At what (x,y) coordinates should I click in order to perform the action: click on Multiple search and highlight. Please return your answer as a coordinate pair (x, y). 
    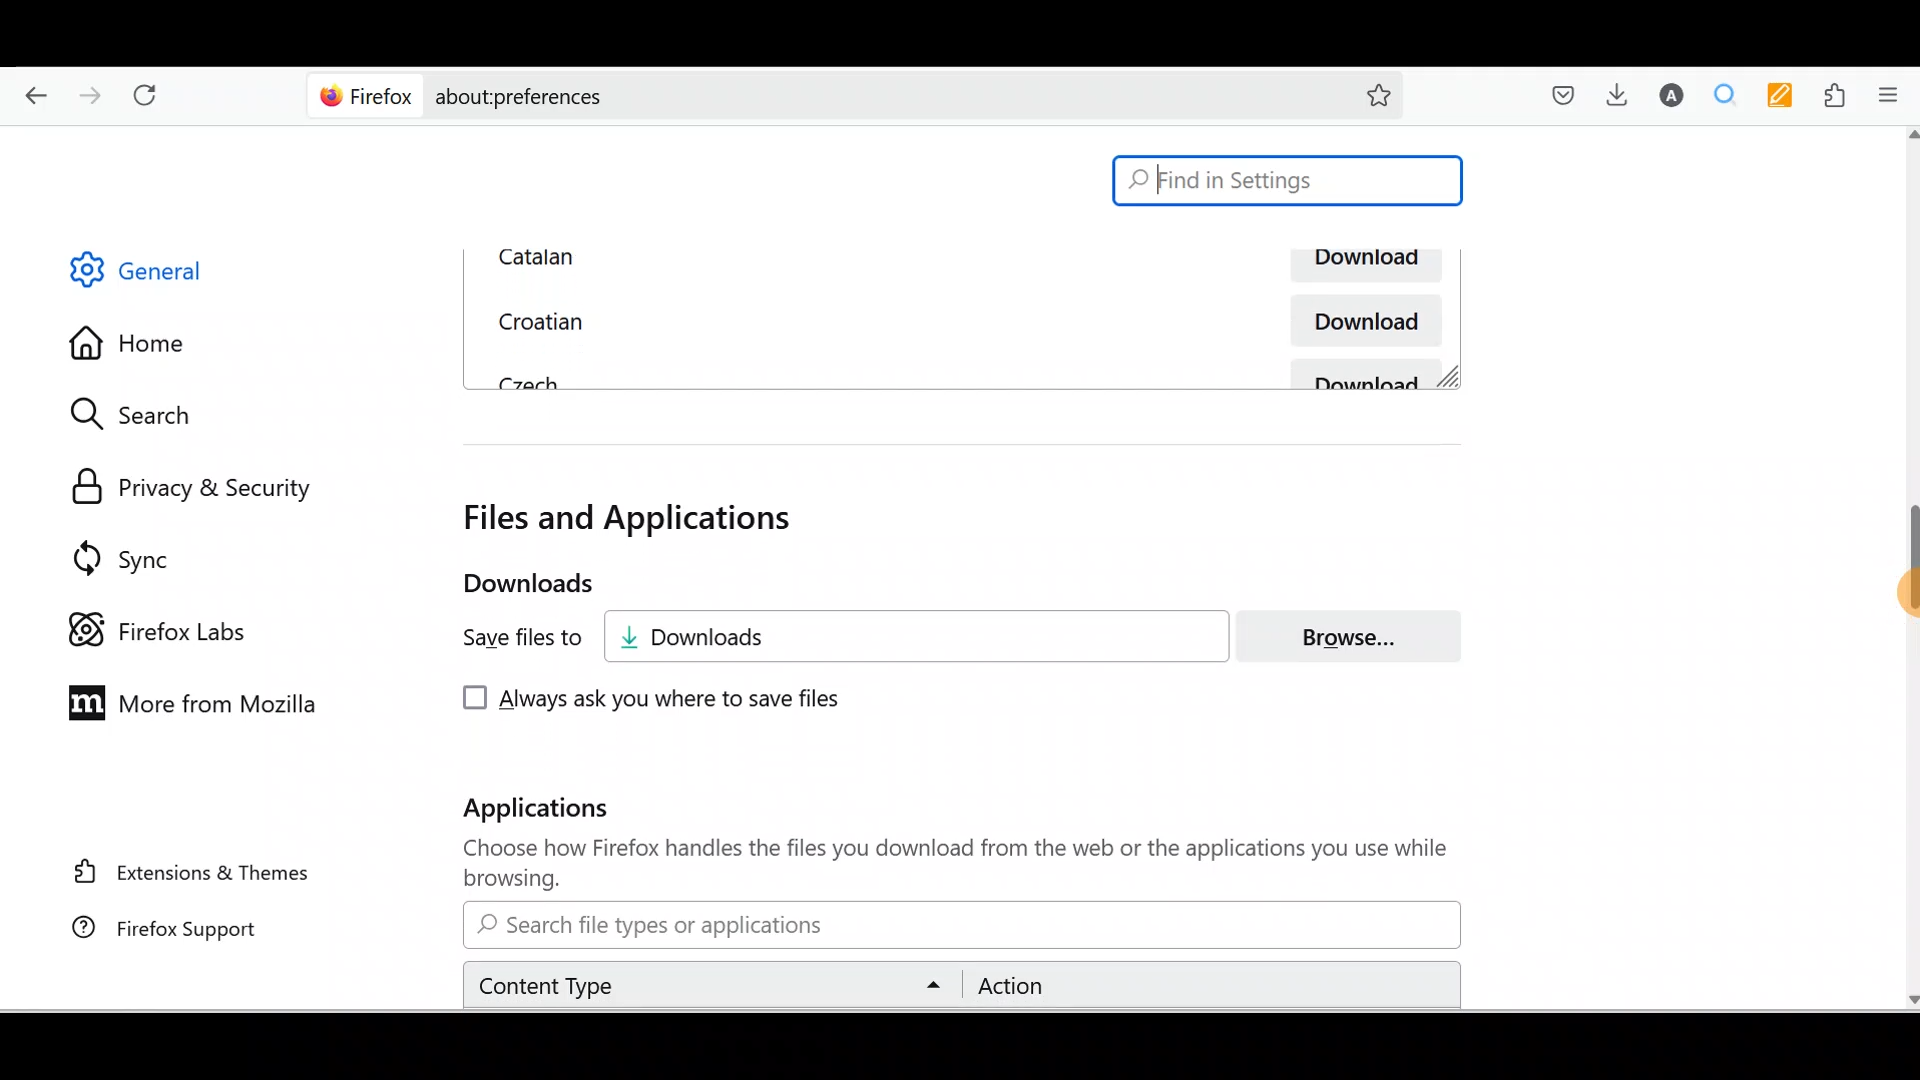
    Looking at the image, I should click on (1731, 95).